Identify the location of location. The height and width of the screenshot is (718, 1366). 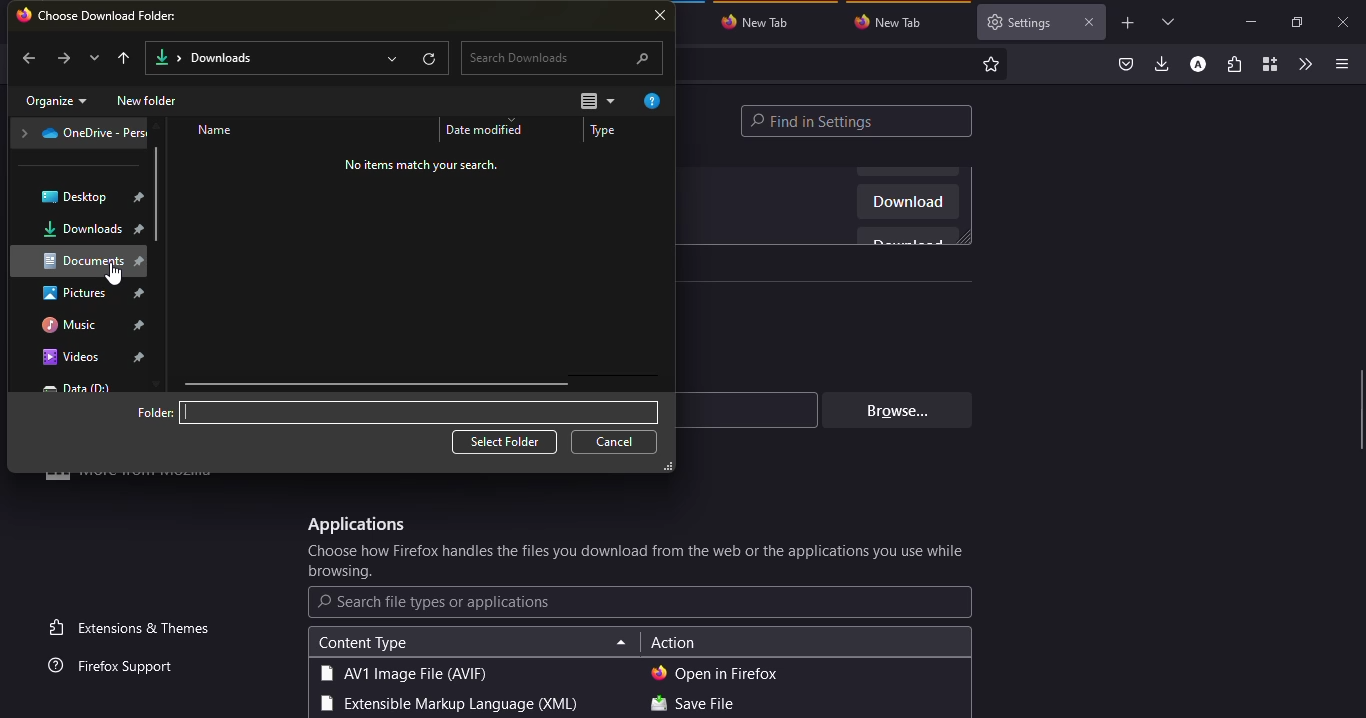
(83, 134).